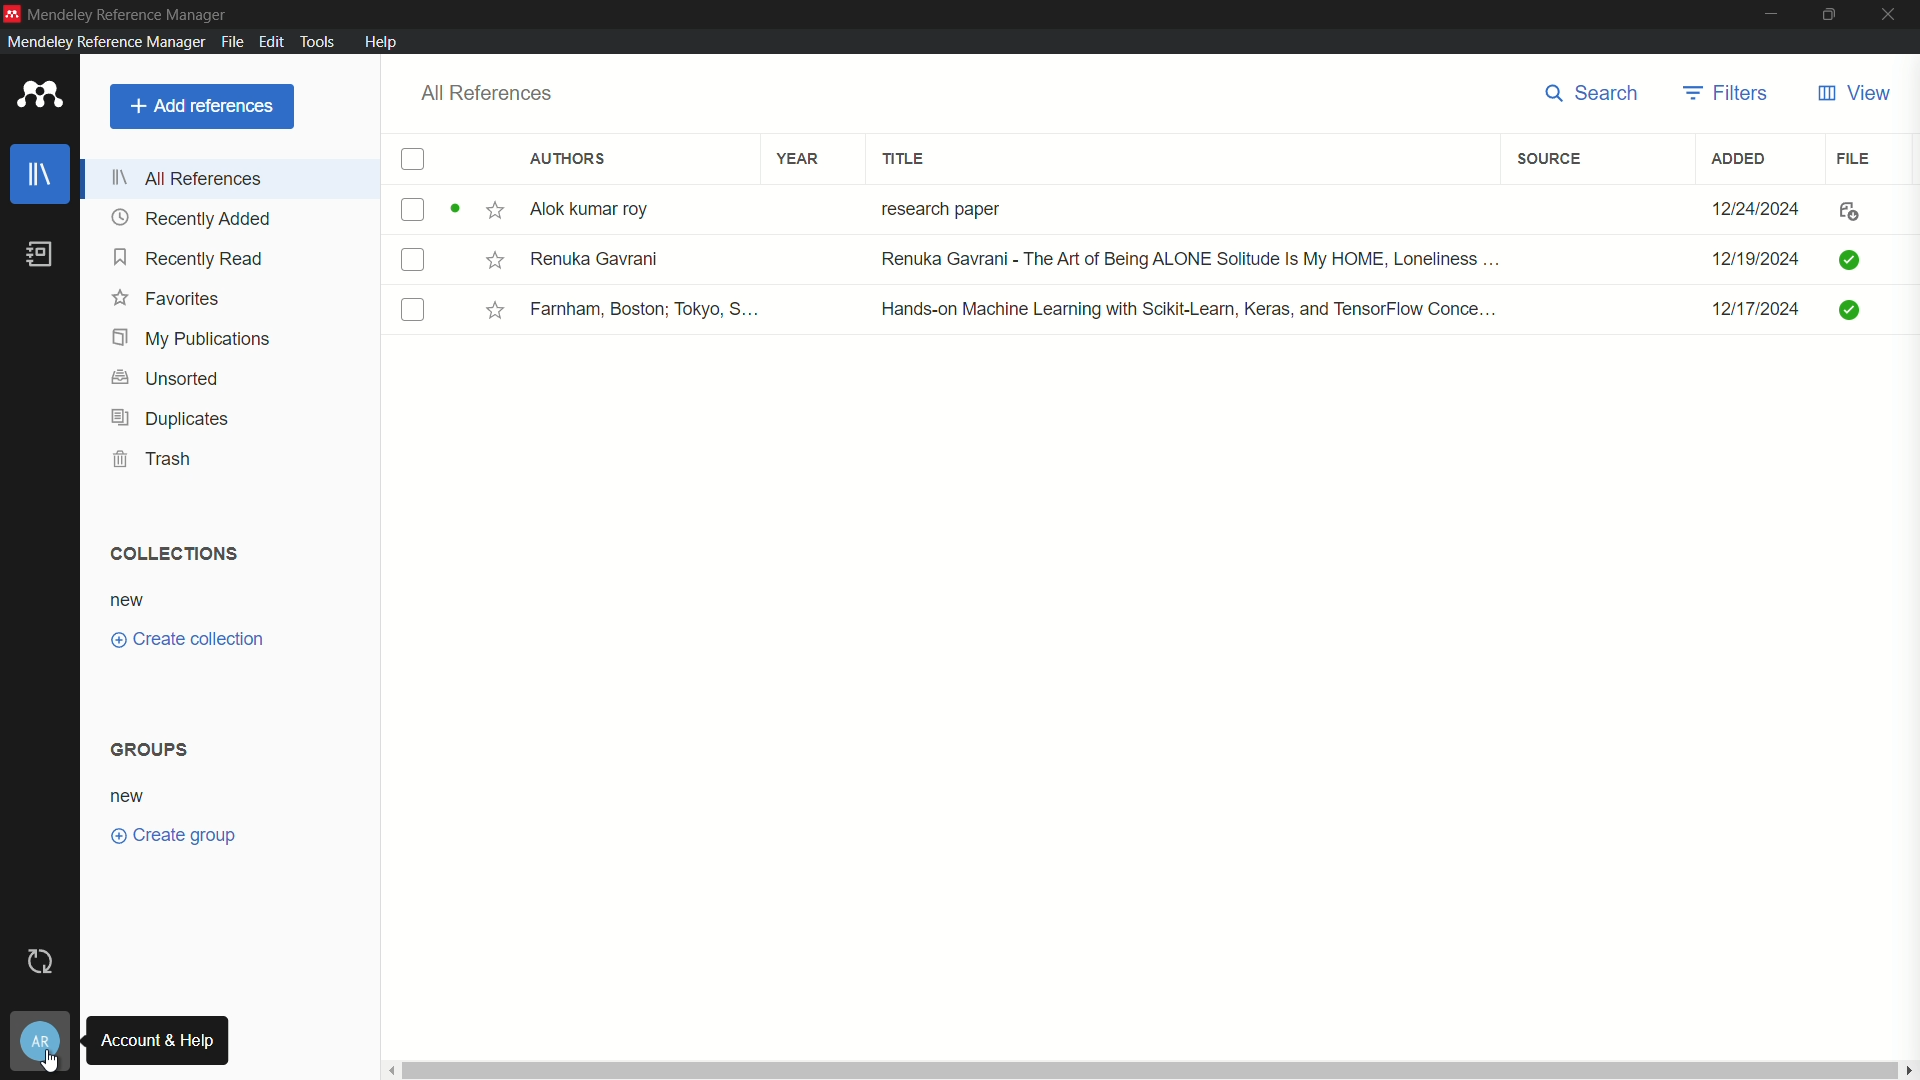 The height and width of the screenshot is (1080, 1920). I want to click on recently read, so click(192, 259).